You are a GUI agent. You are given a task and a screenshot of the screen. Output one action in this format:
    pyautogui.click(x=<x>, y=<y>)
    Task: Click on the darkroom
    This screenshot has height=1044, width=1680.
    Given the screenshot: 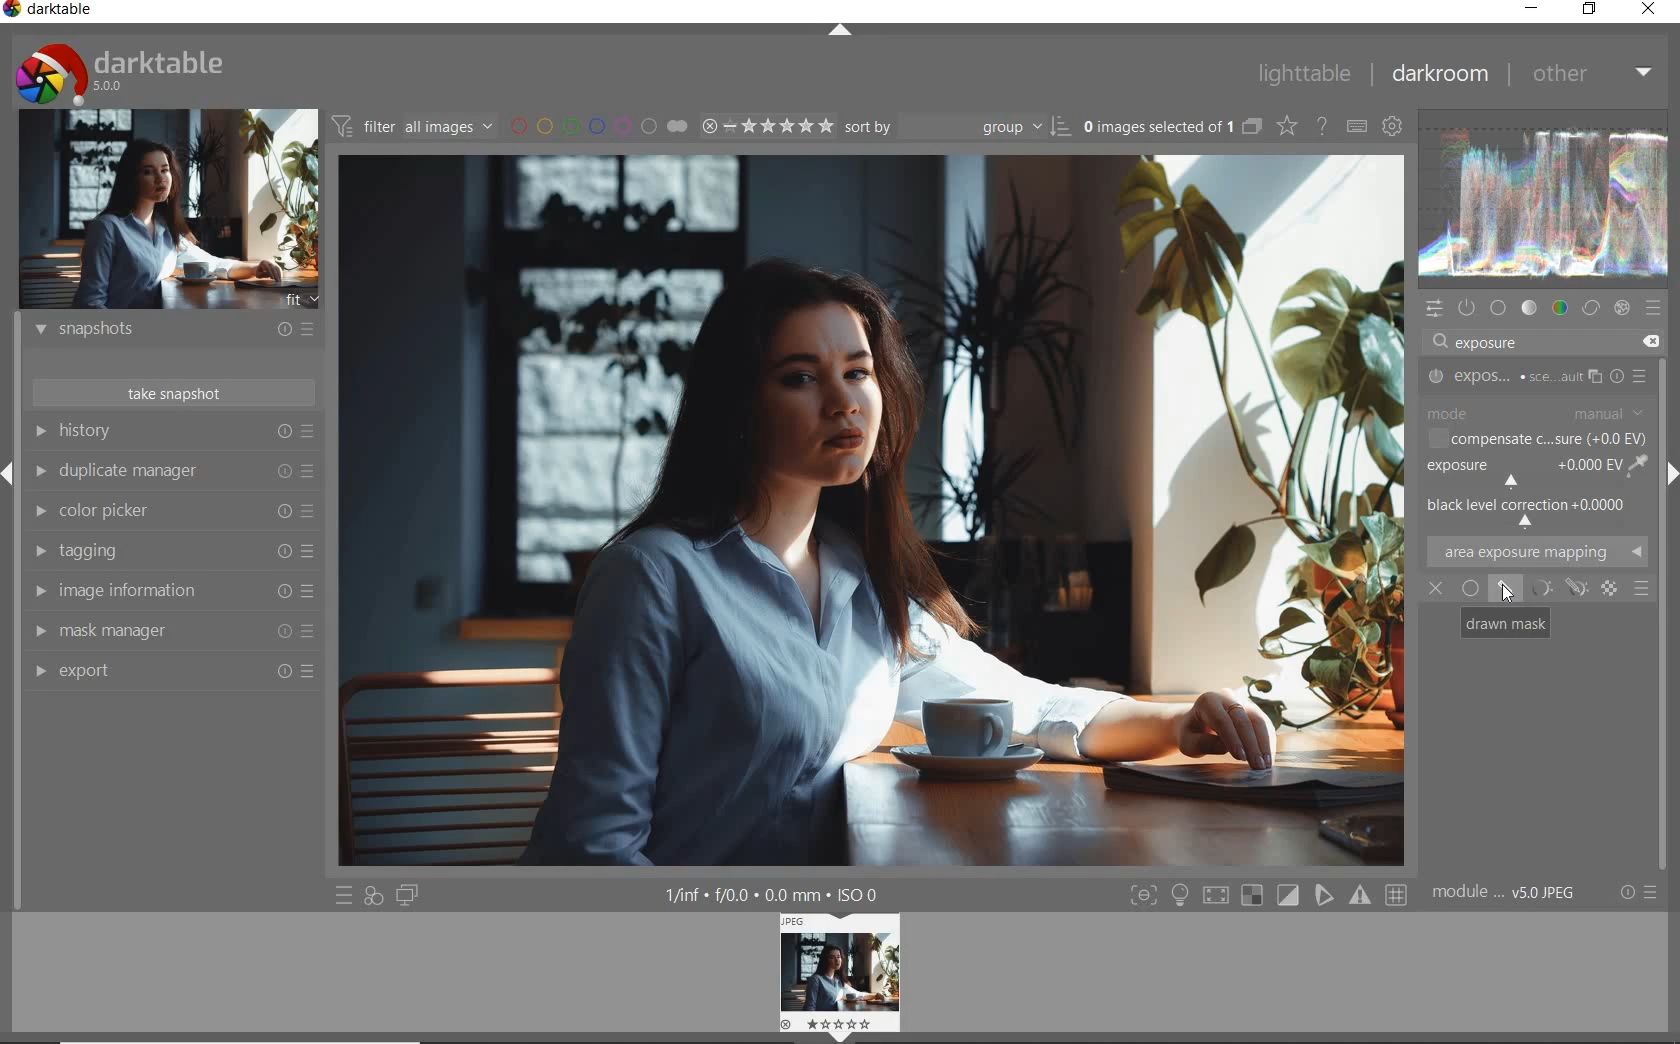 What is the action you would take?
    pyautogui.click(x=1439, y=75)
    